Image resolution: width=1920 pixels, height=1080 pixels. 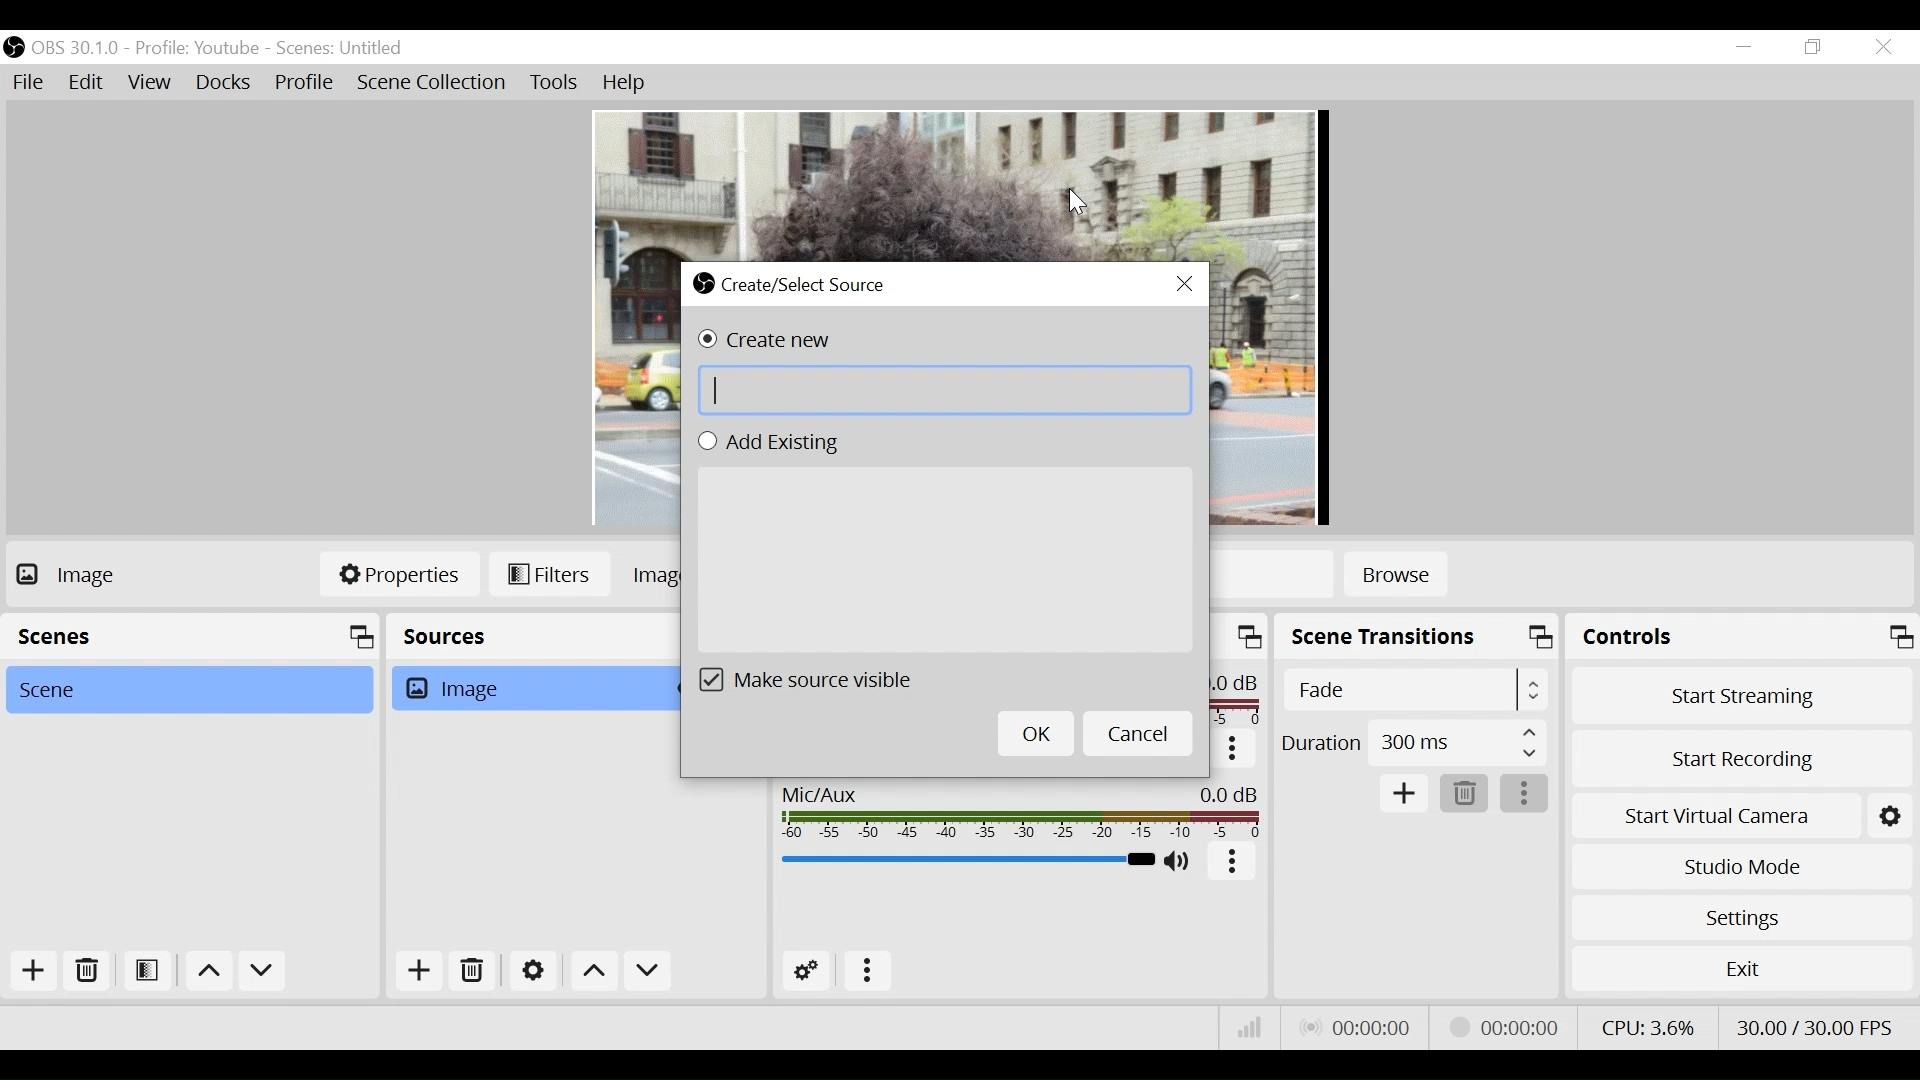 What do you see at coordinates (1252, 1027) in the screenshot?
I see `Bitrate` at bounding box center [1252, 1027].